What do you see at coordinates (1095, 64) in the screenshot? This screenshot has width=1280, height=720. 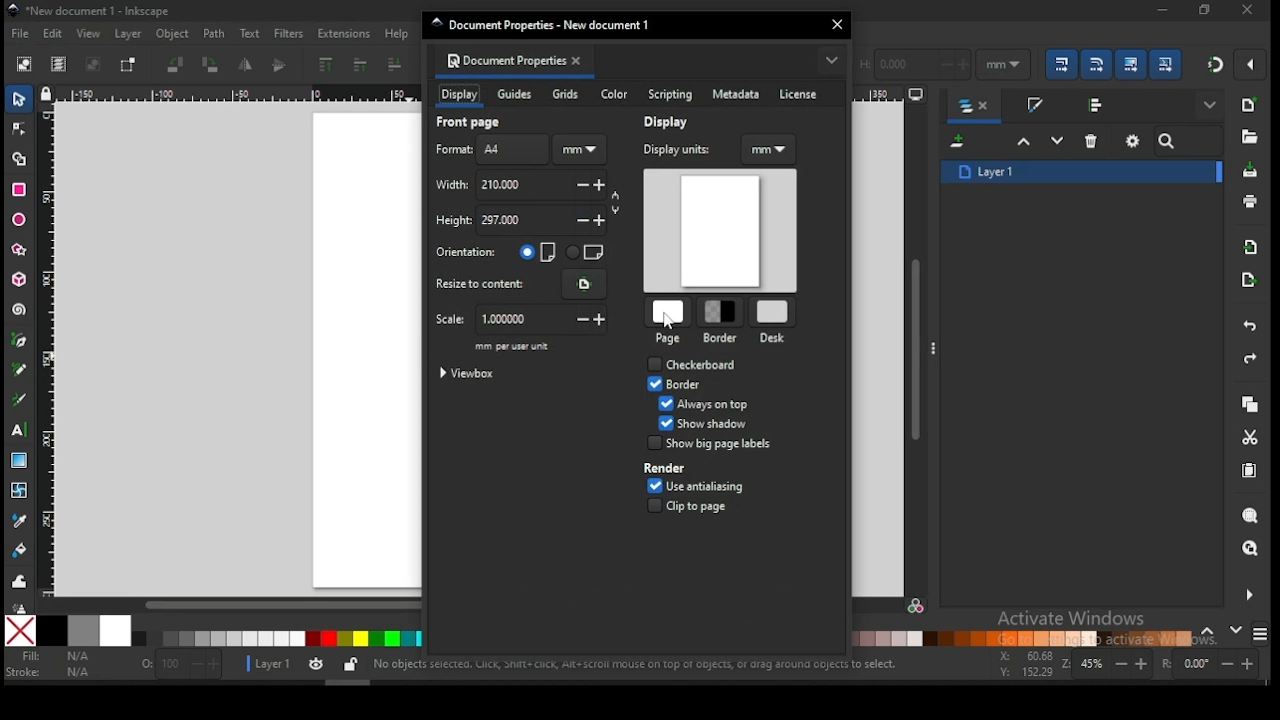 I see `when scaling rectangle, scale the radii of rounded corners` at bounding box center [1095, 64].